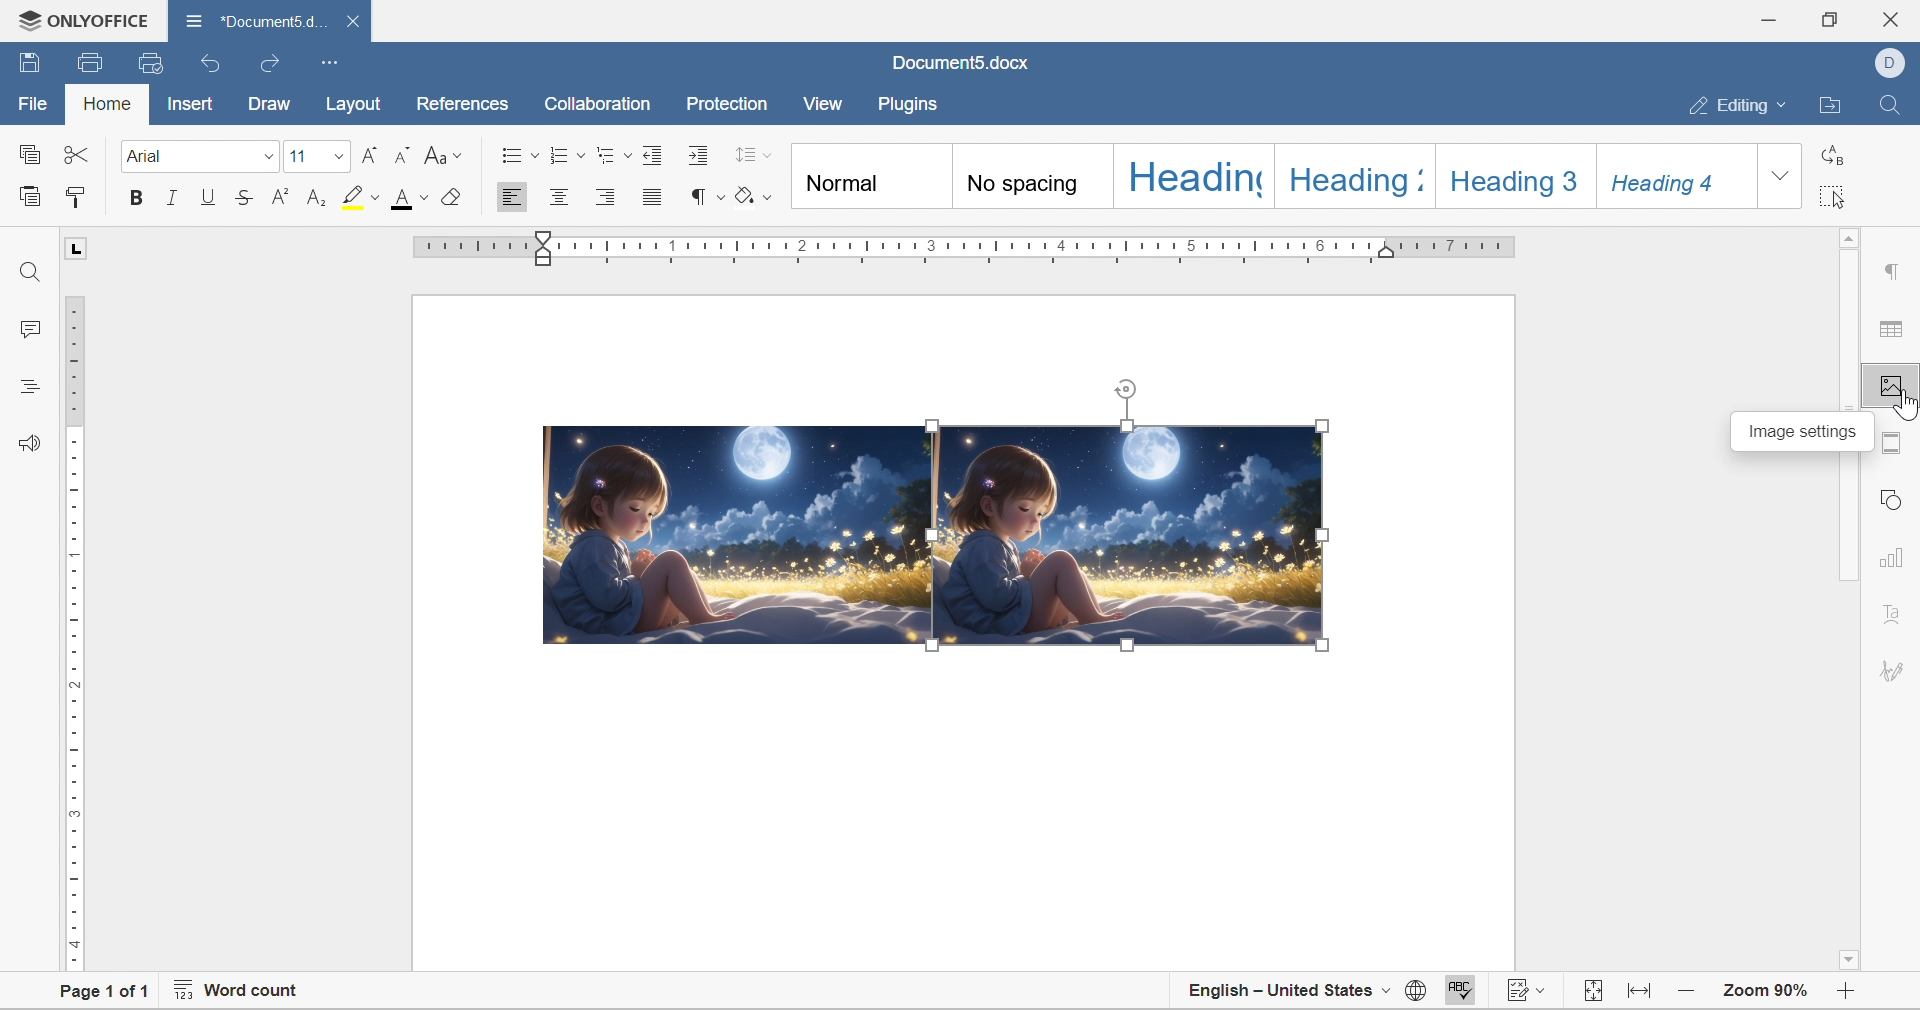 Image resolution: width=1920 pixels, height=1010 pixels. What do you see at coordinates (280, 196) in the screenshot?
I see `superscript` at bounding box center [280, 196].